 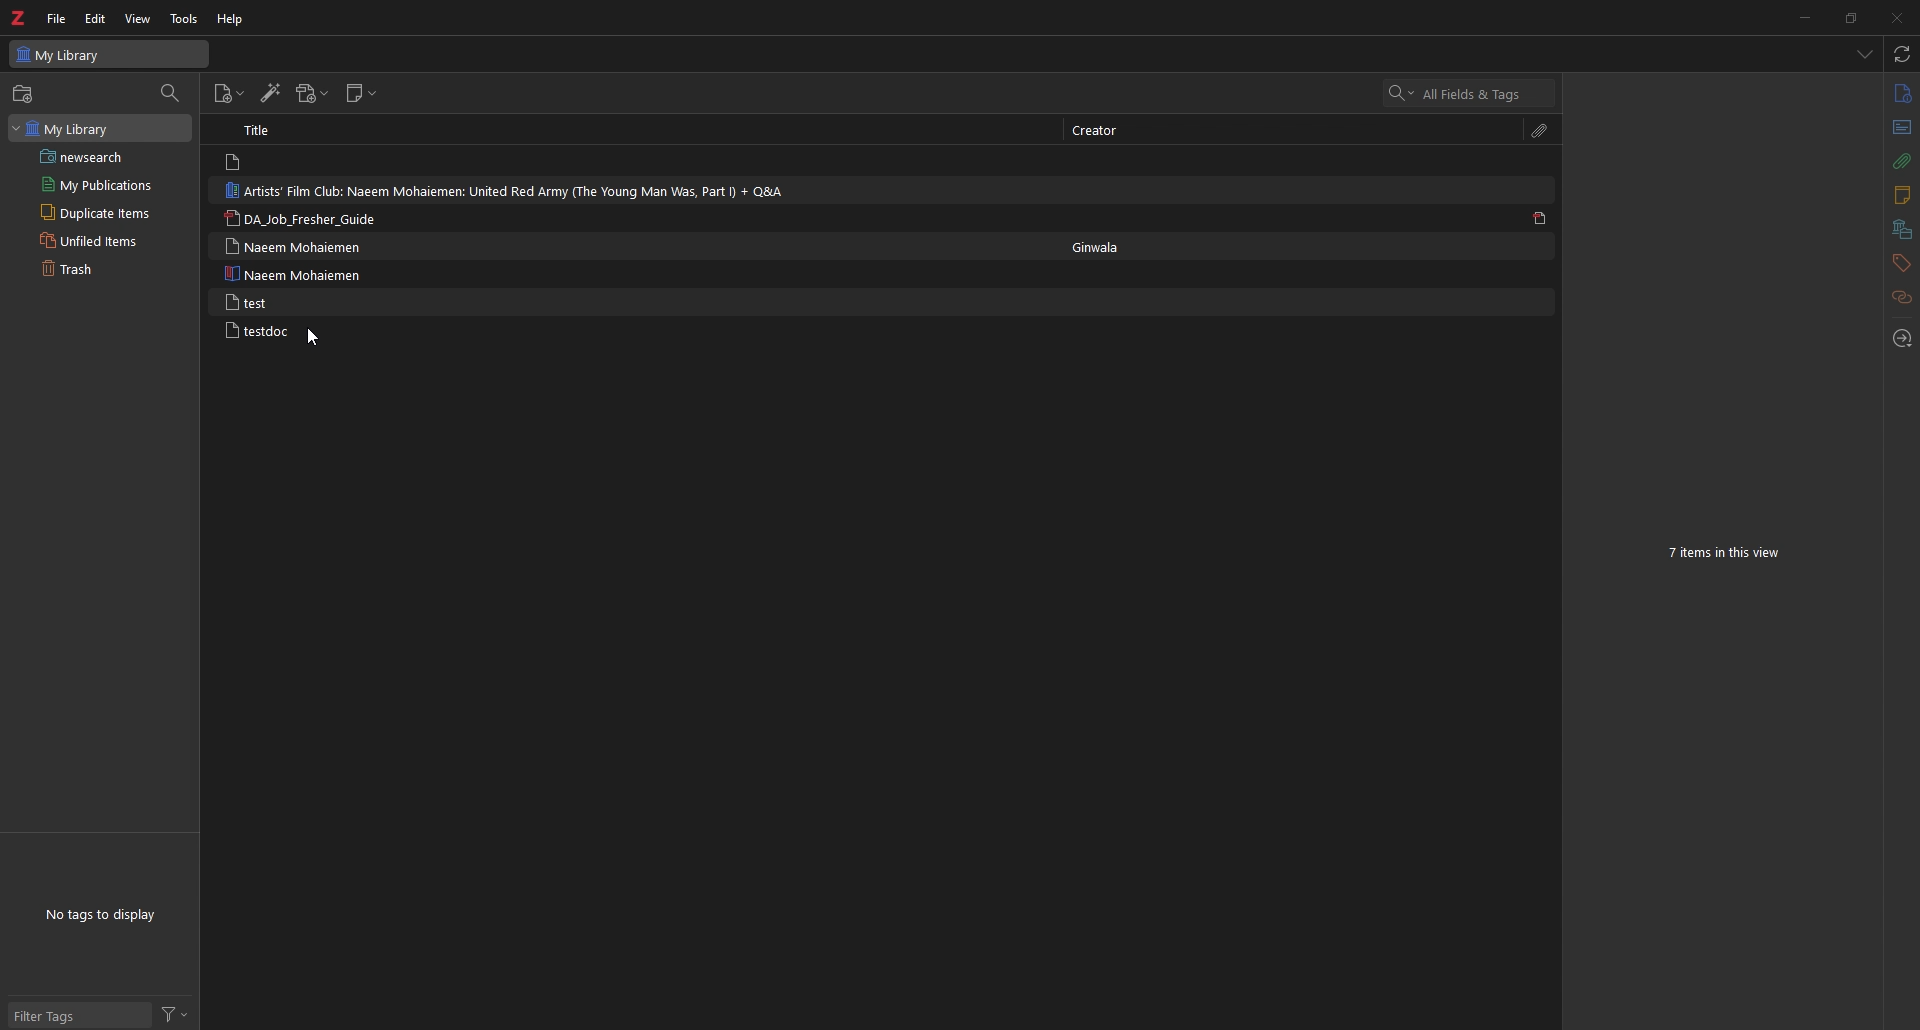 What do you see at coordinates (1801, 18) in the screenshot?
I see `minimize` at bounding box center [1801, 18].